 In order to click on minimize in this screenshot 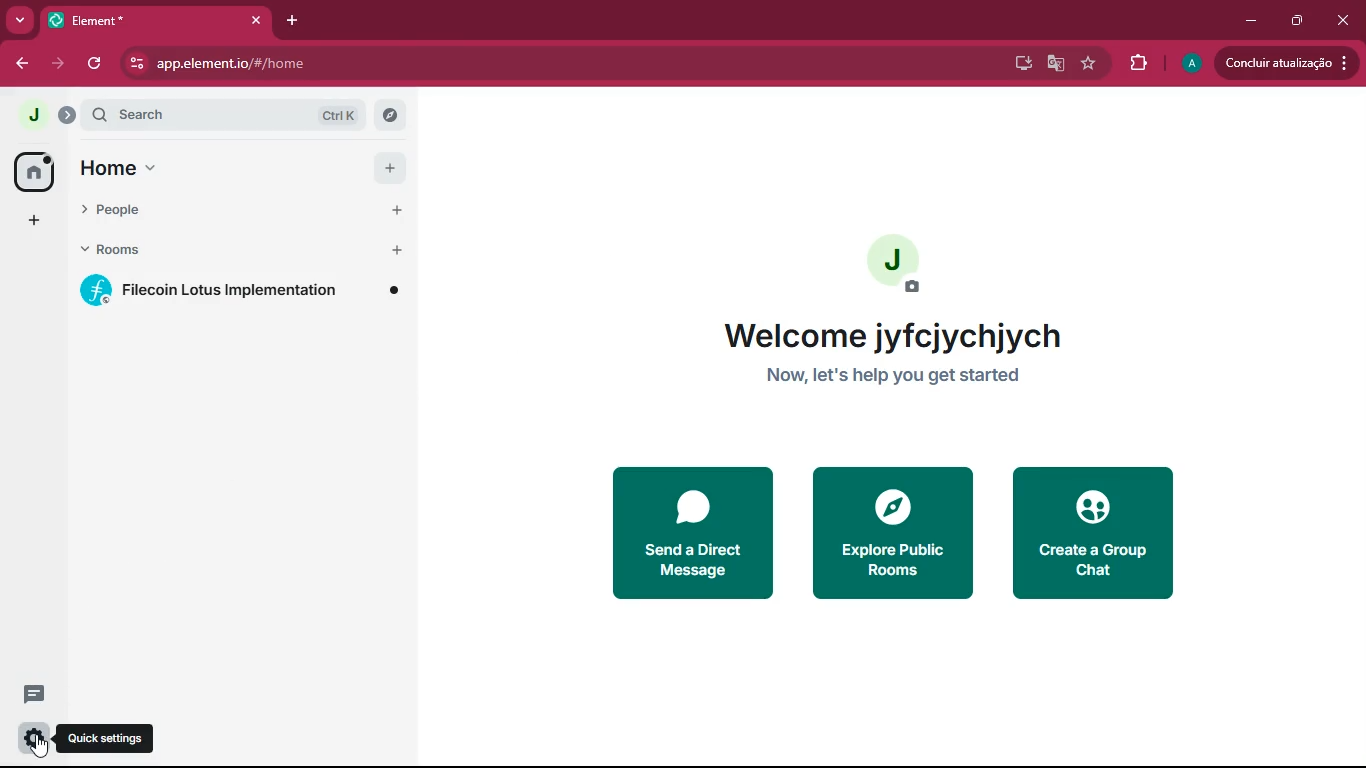, I will do `click(1250, 21)`.